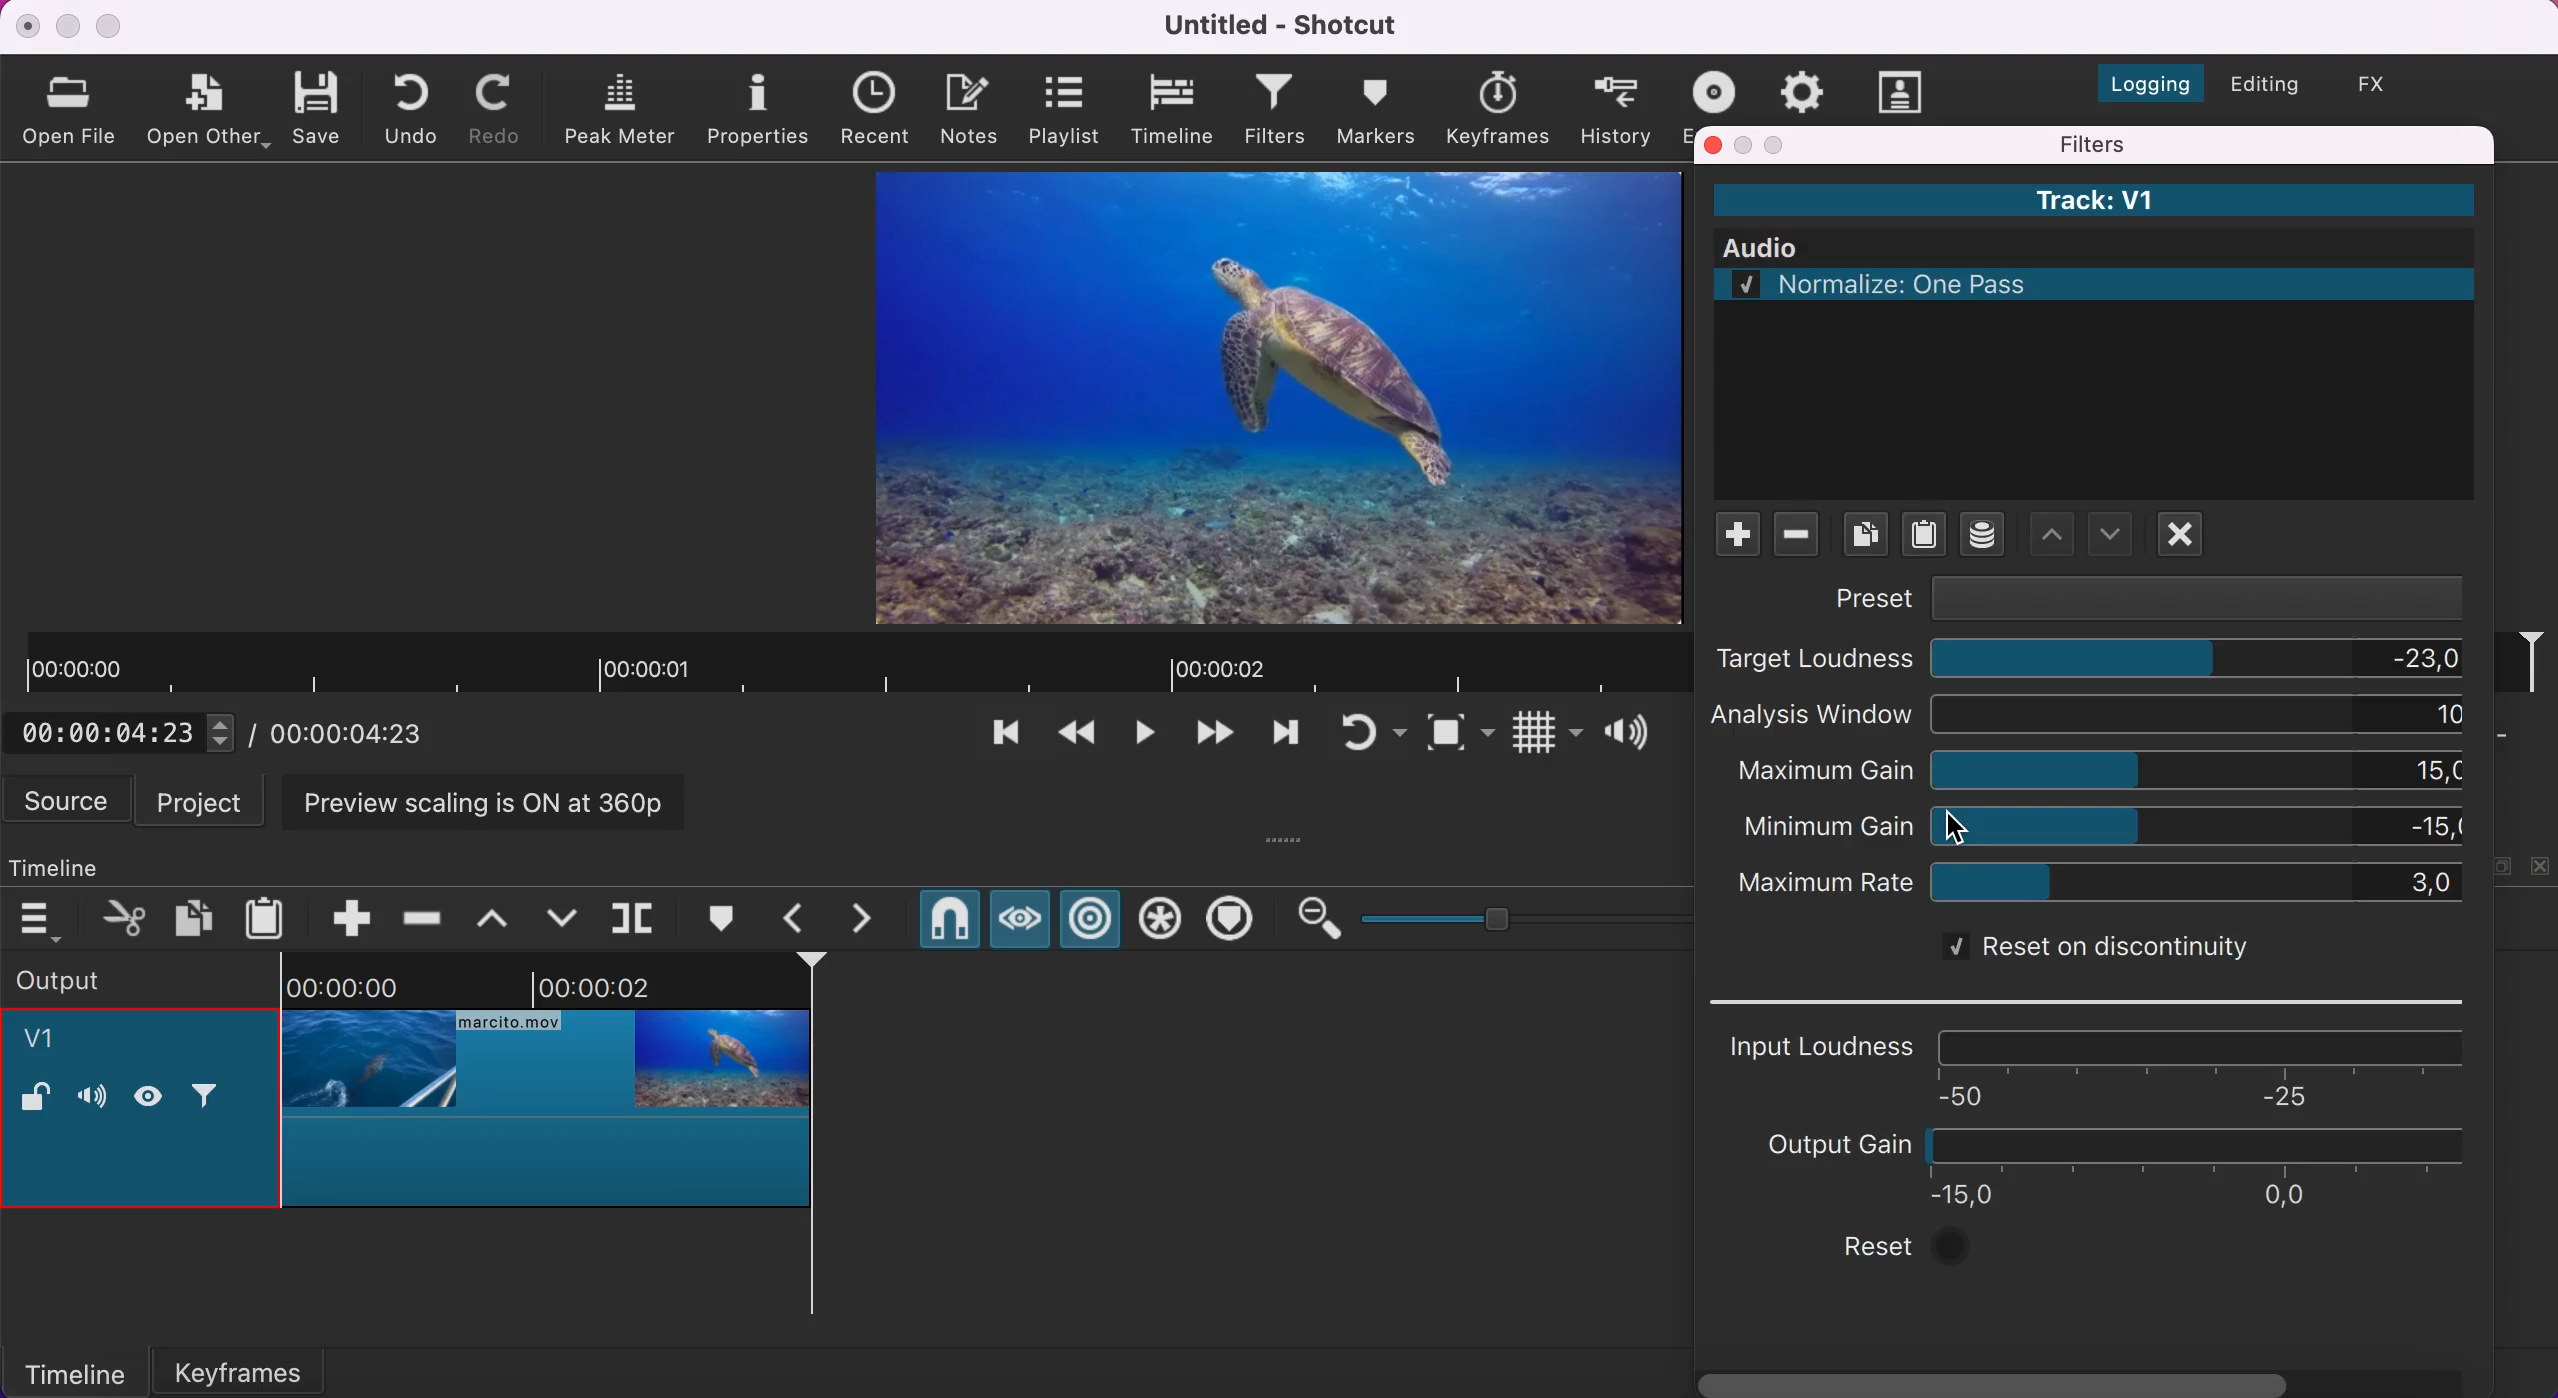 The width and height of the screenshot is (2558, 1398). What do you see at coordinates (874, 919) in the screenshot?
I see `next marker` at bounding box center [874, 919].